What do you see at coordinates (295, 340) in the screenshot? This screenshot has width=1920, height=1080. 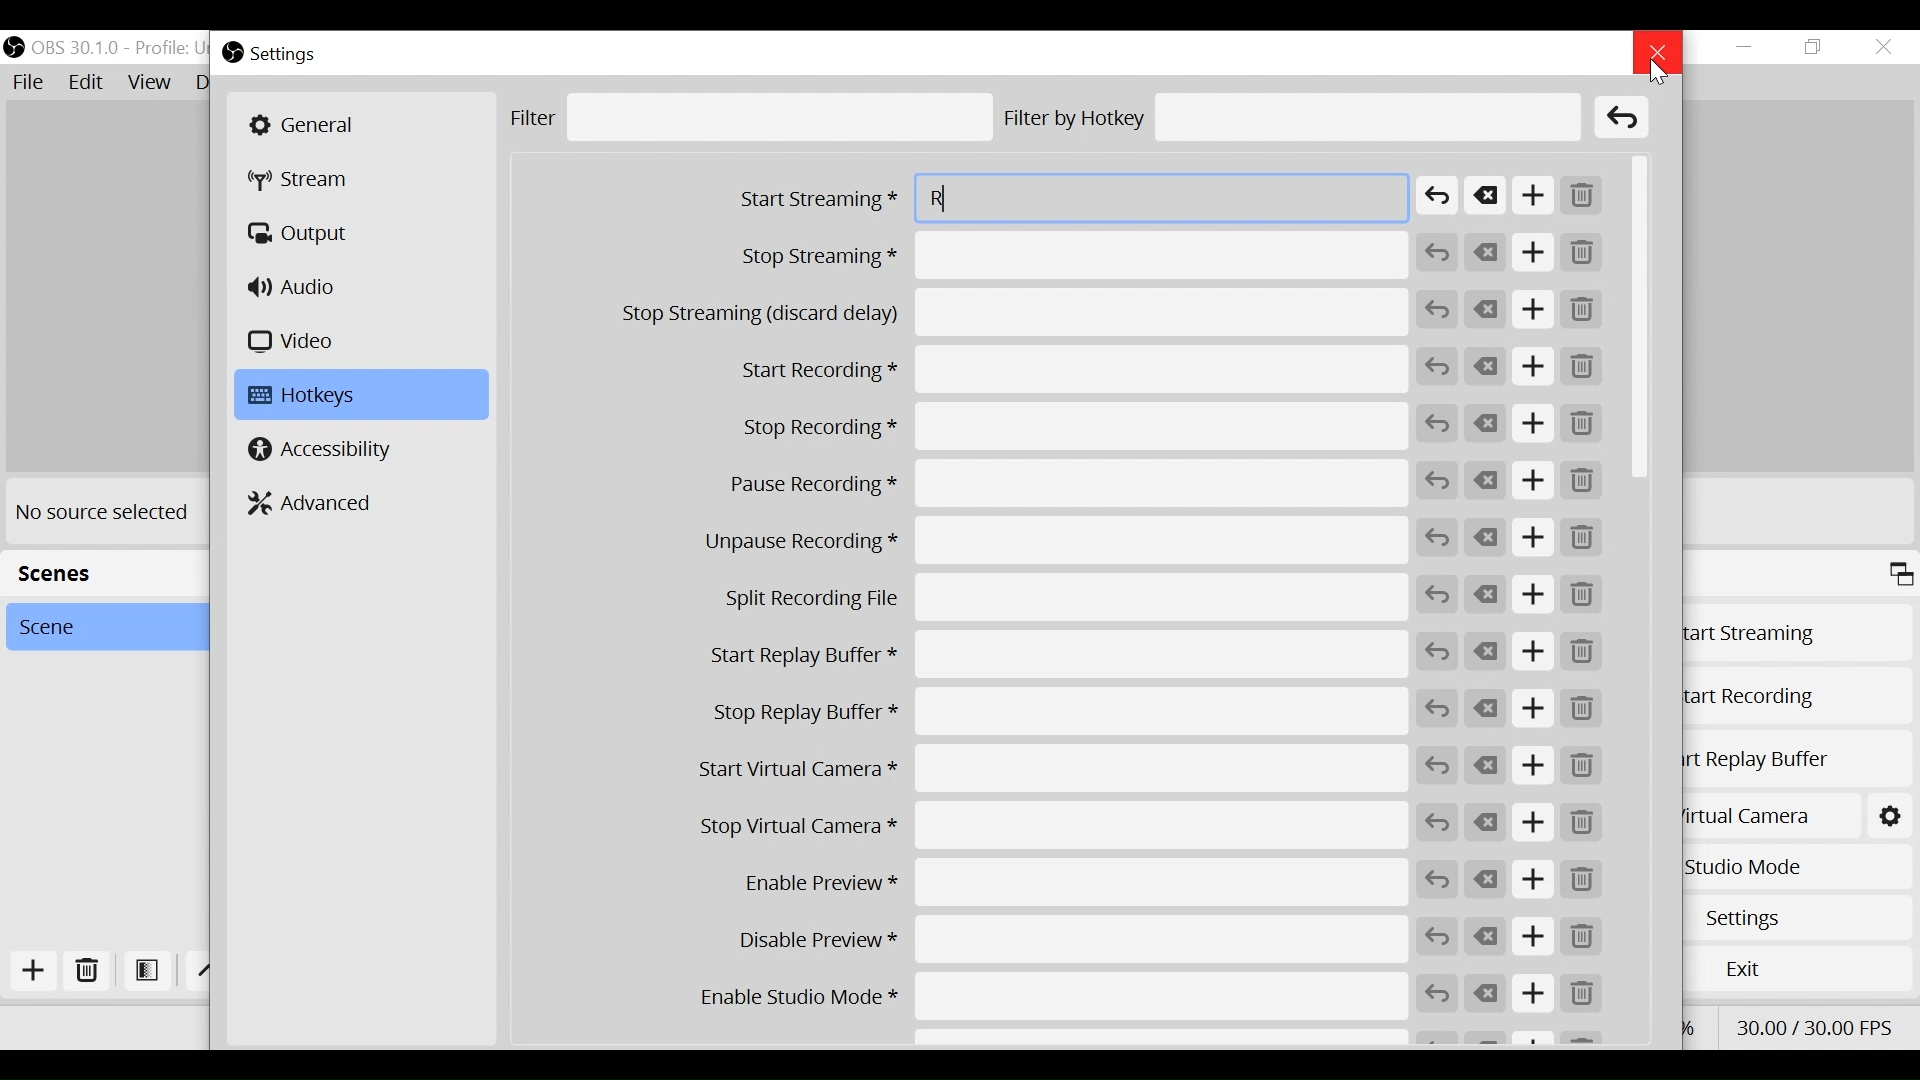 I see `Video` at bounding box center [295, 340].